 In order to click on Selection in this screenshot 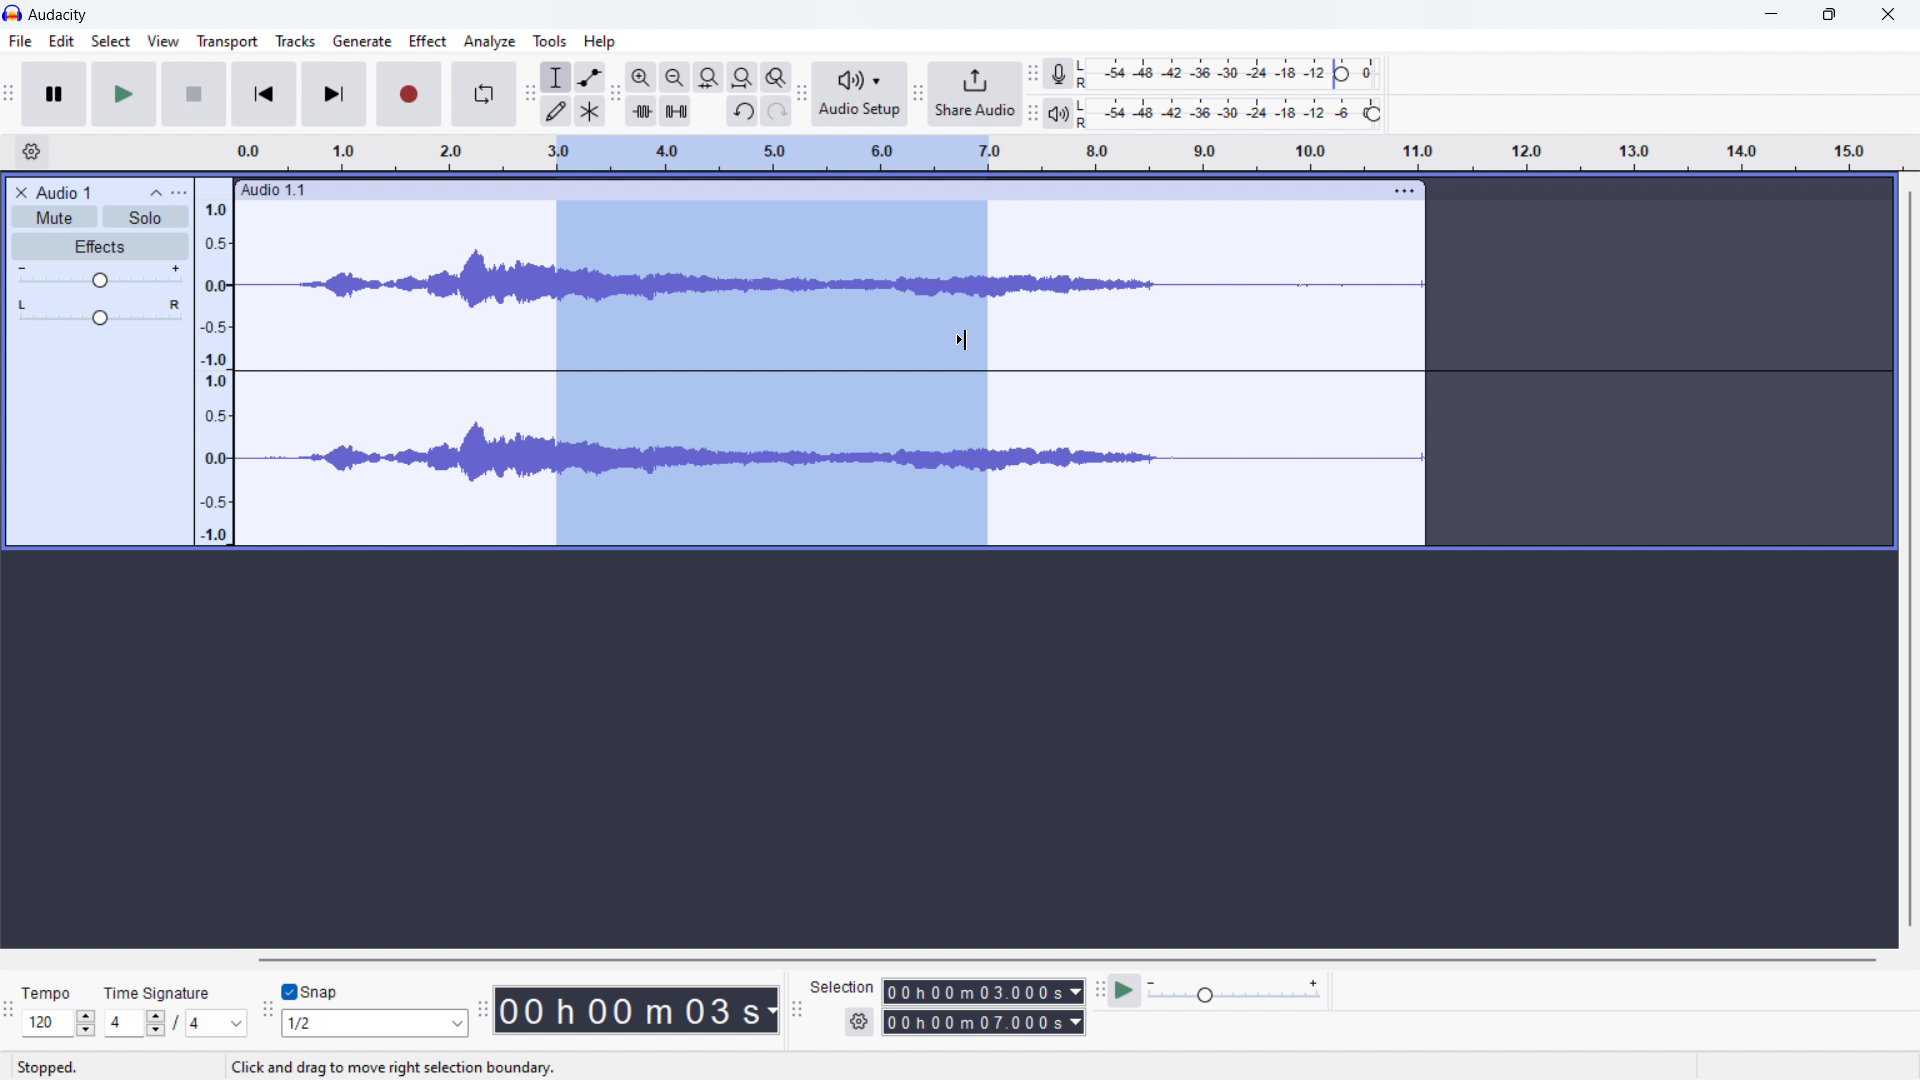, I will do `click(842, 989)`.